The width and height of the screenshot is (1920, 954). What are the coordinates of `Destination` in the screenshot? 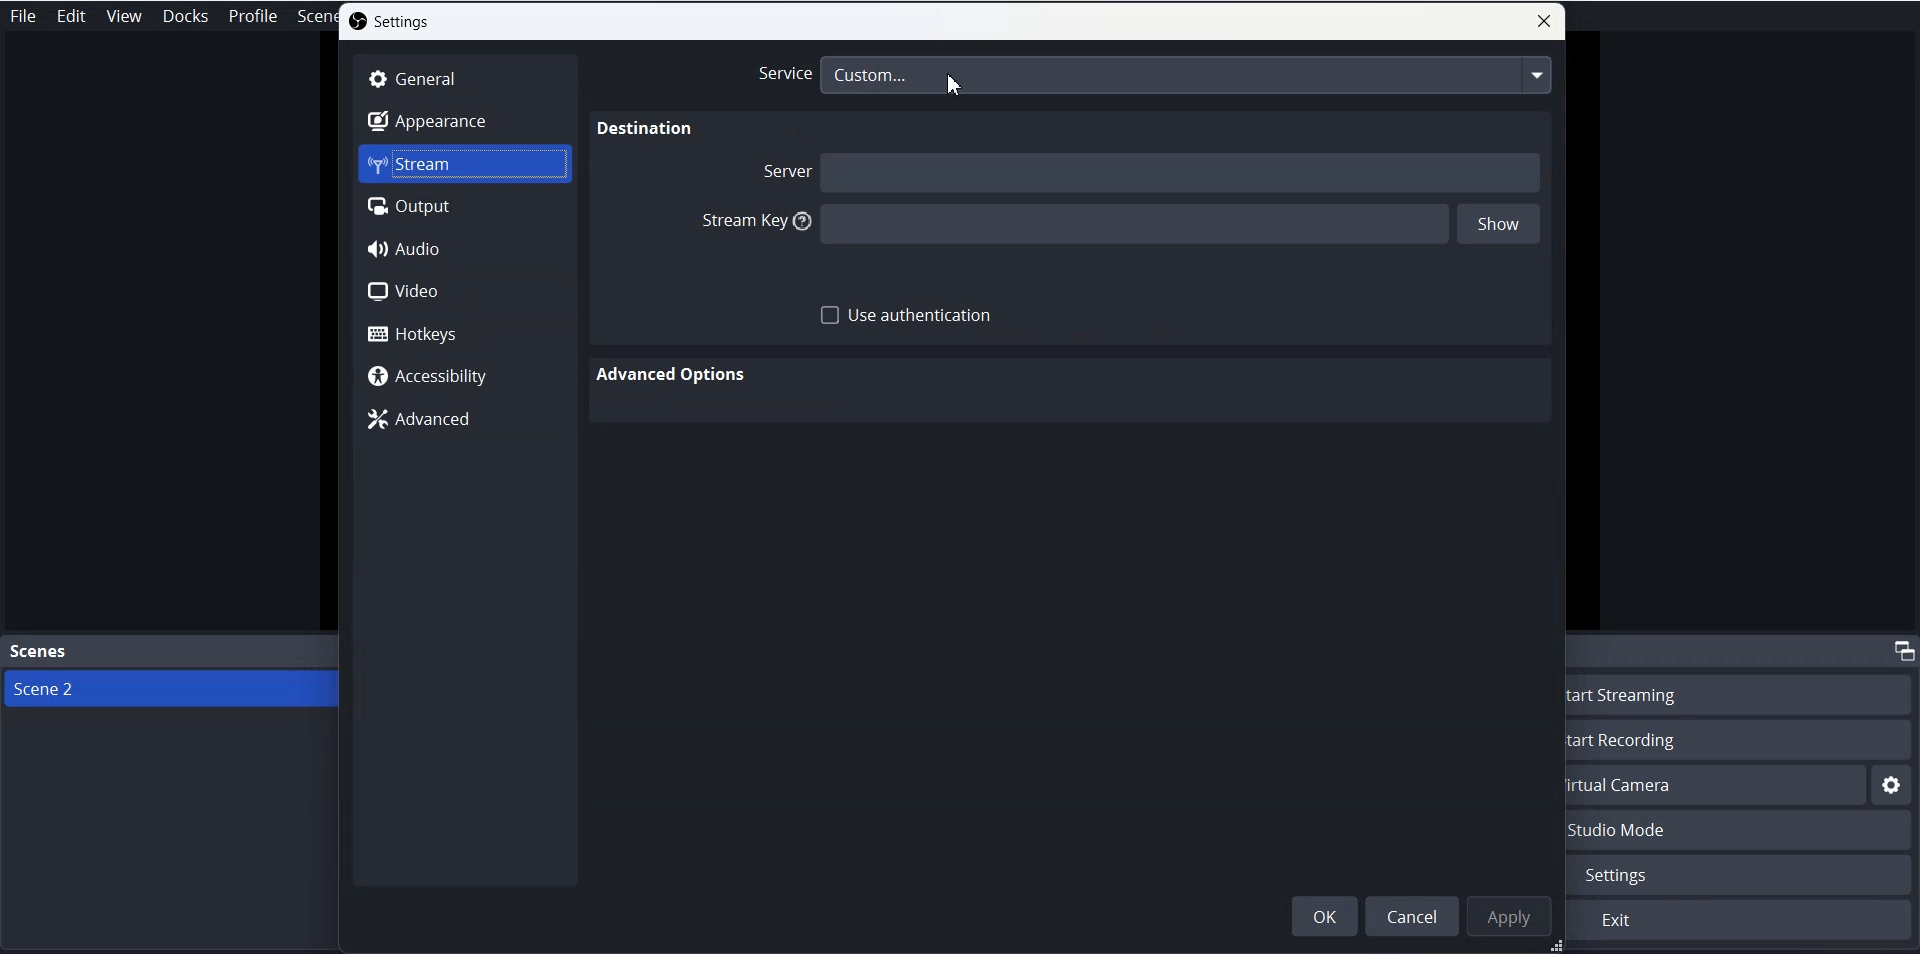 It's located at (641, 130).